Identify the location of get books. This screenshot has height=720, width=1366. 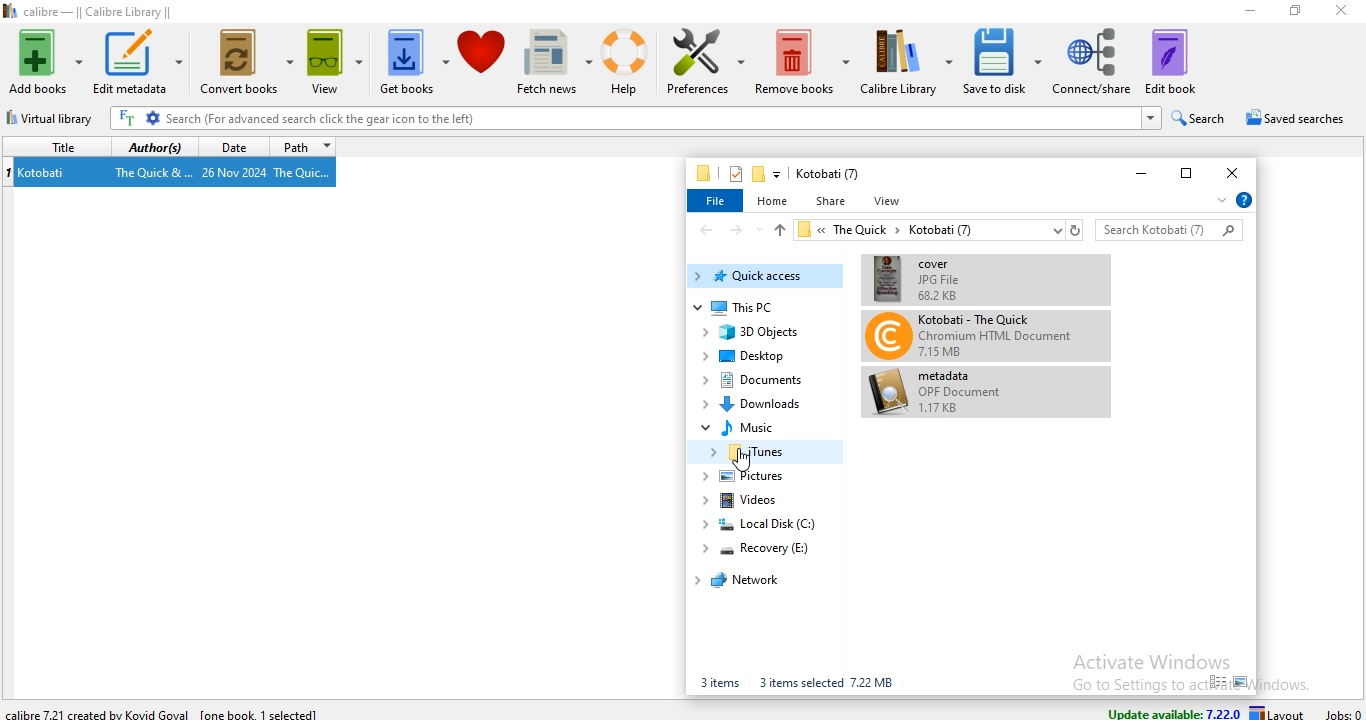
(414, 63).